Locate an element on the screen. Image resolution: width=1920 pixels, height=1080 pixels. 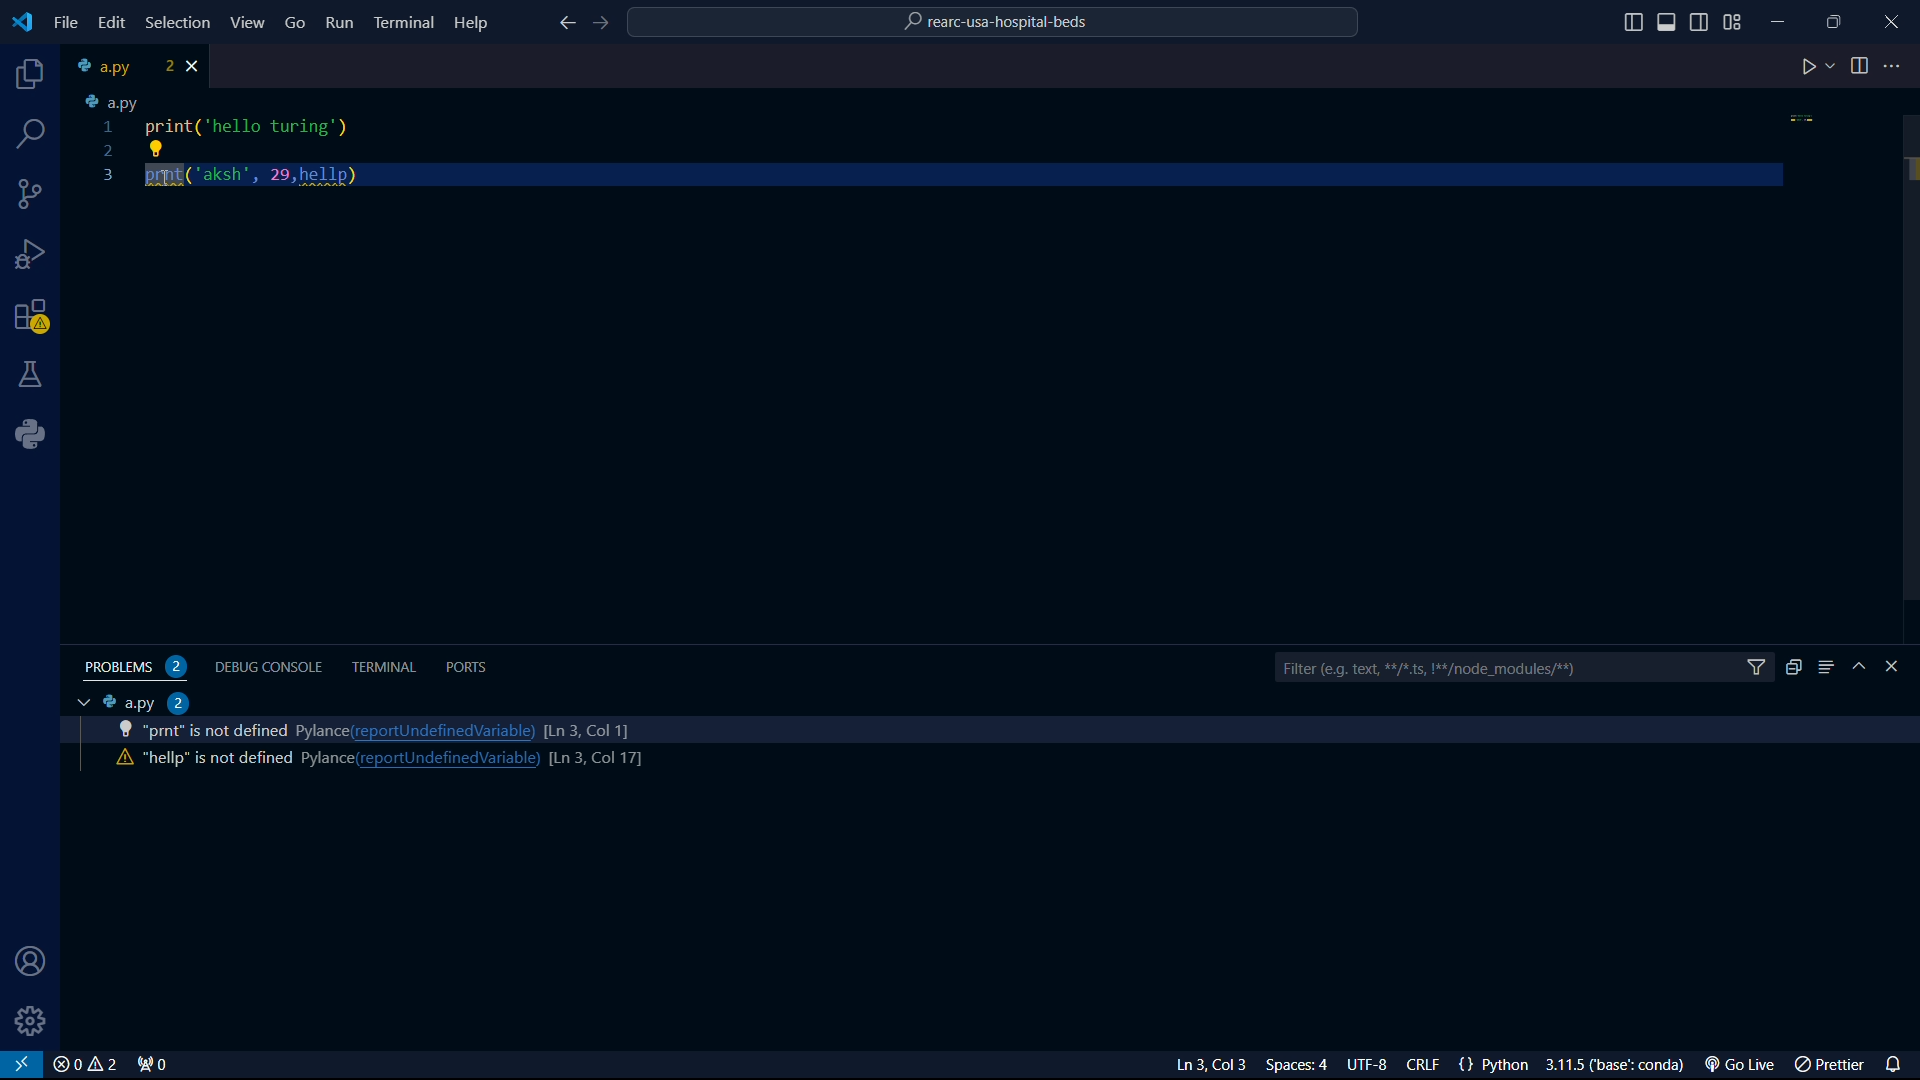
ports is located at coordinates (471, 666).